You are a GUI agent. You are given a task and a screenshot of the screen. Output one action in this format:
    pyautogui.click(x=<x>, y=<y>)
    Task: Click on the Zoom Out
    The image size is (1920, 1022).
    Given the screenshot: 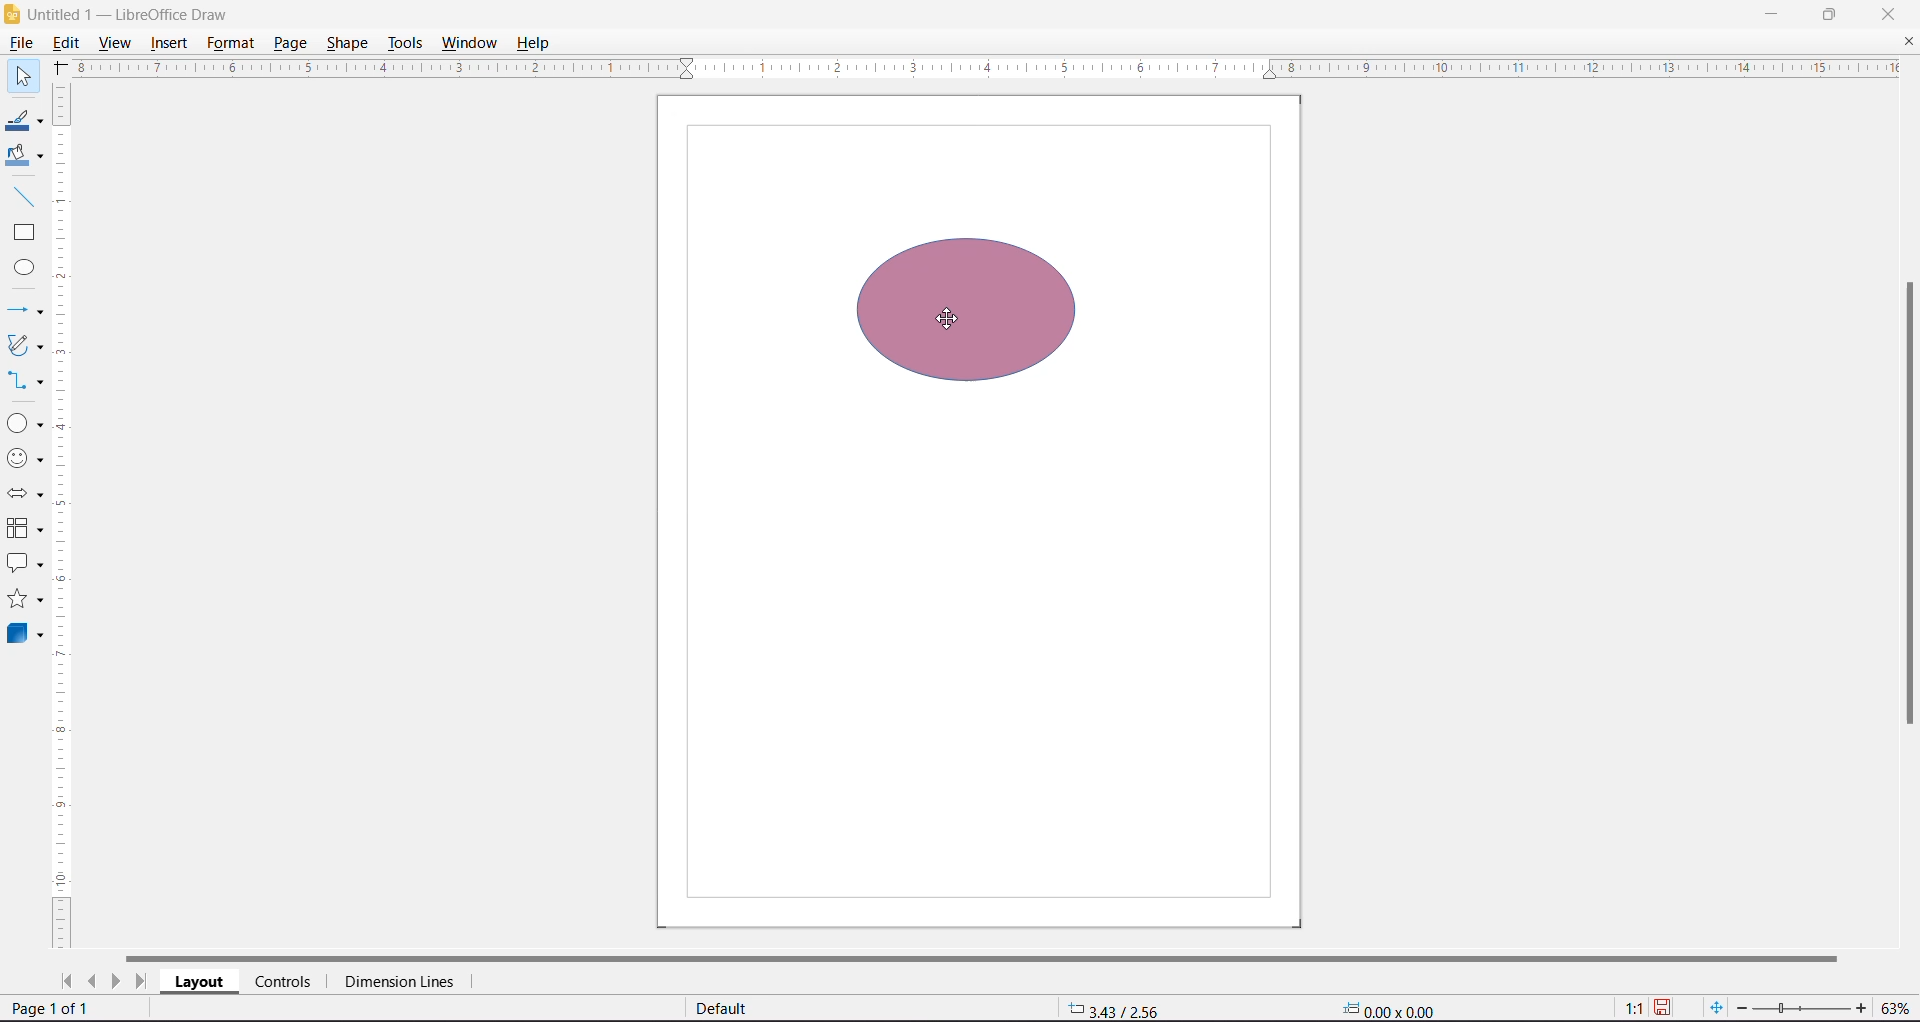 What is the action you would take?
    pyautogui.click(x=1741, y=1009)
    